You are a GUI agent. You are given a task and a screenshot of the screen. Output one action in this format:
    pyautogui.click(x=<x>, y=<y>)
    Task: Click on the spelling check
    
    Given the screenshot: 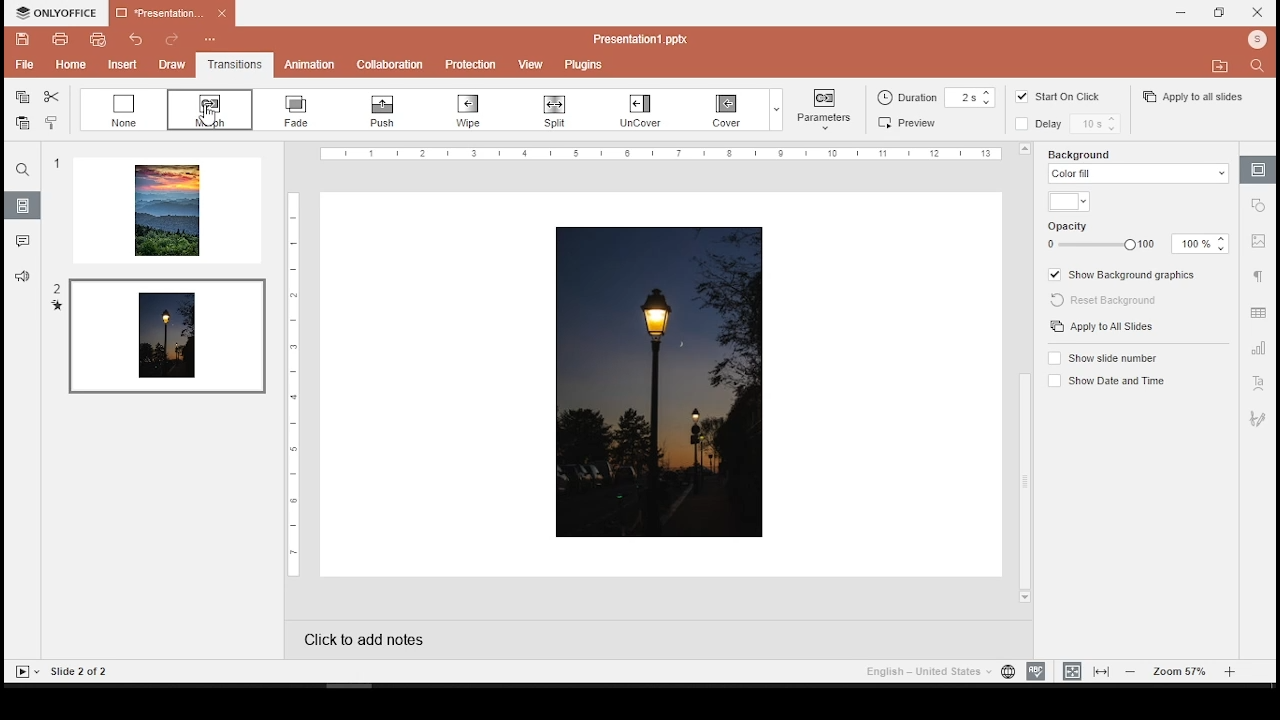 What is the action you would take?
    pyautogui.click(x=1035, y=671)
    